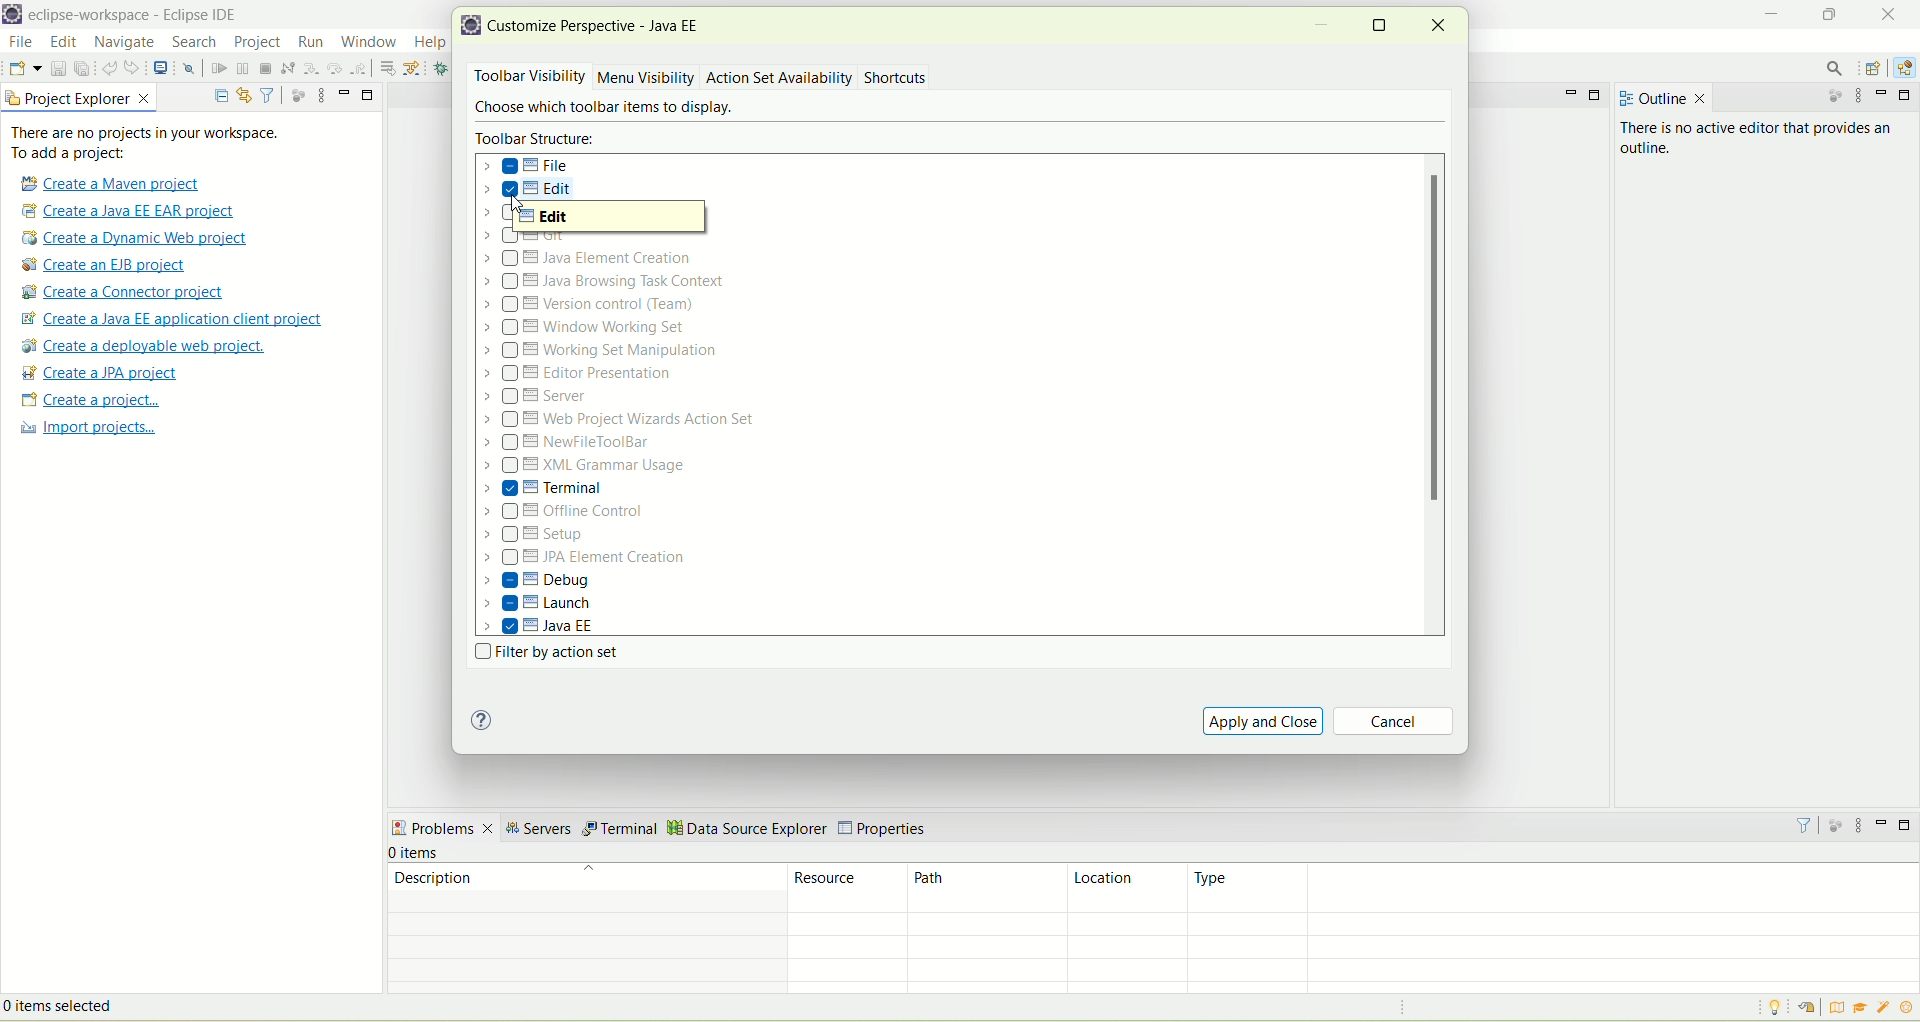 This screenshot has width=1920, height=1022. What do you see at coordinates (584, 559) in the screenshot?
I see `JPA element creation` at bounding box center [584, 559].